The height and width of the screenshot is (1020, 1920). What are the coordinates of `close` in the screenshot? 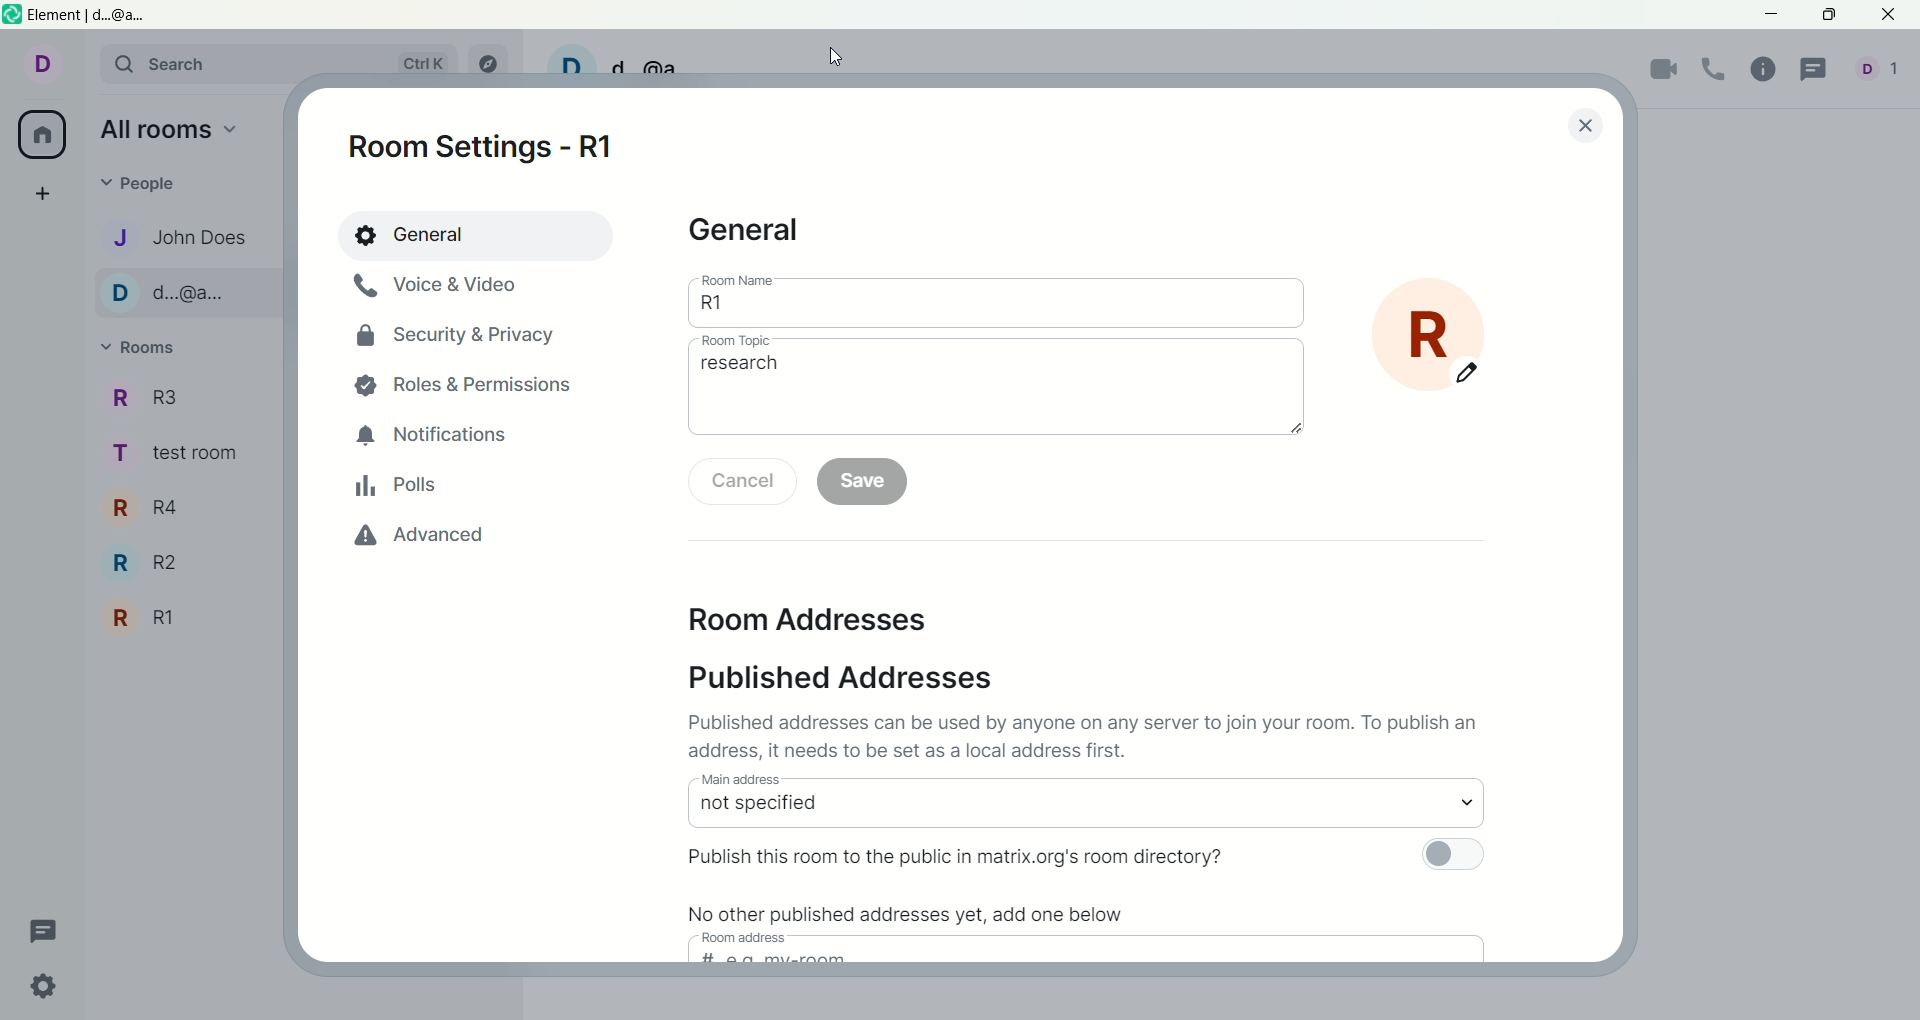 It's located at (1586, 126).